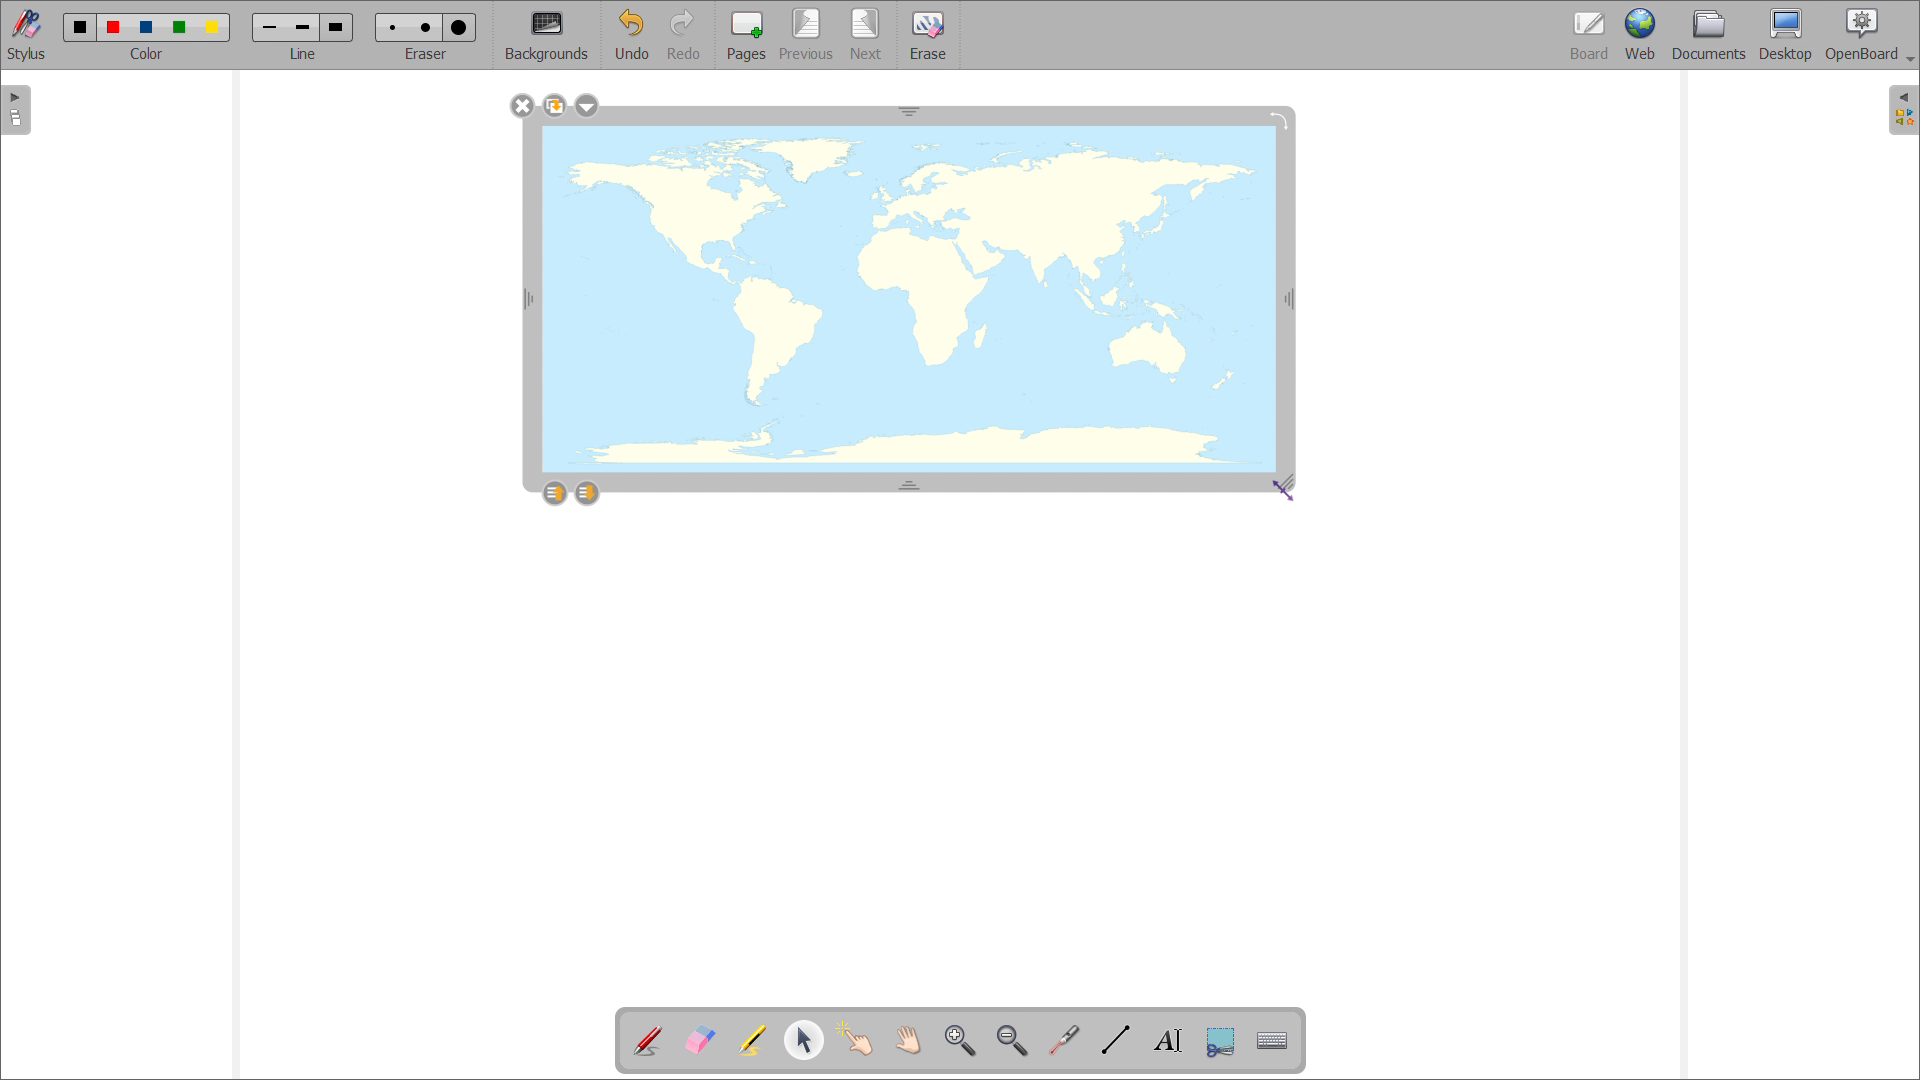  I want to click on board, so click(1589, 35).